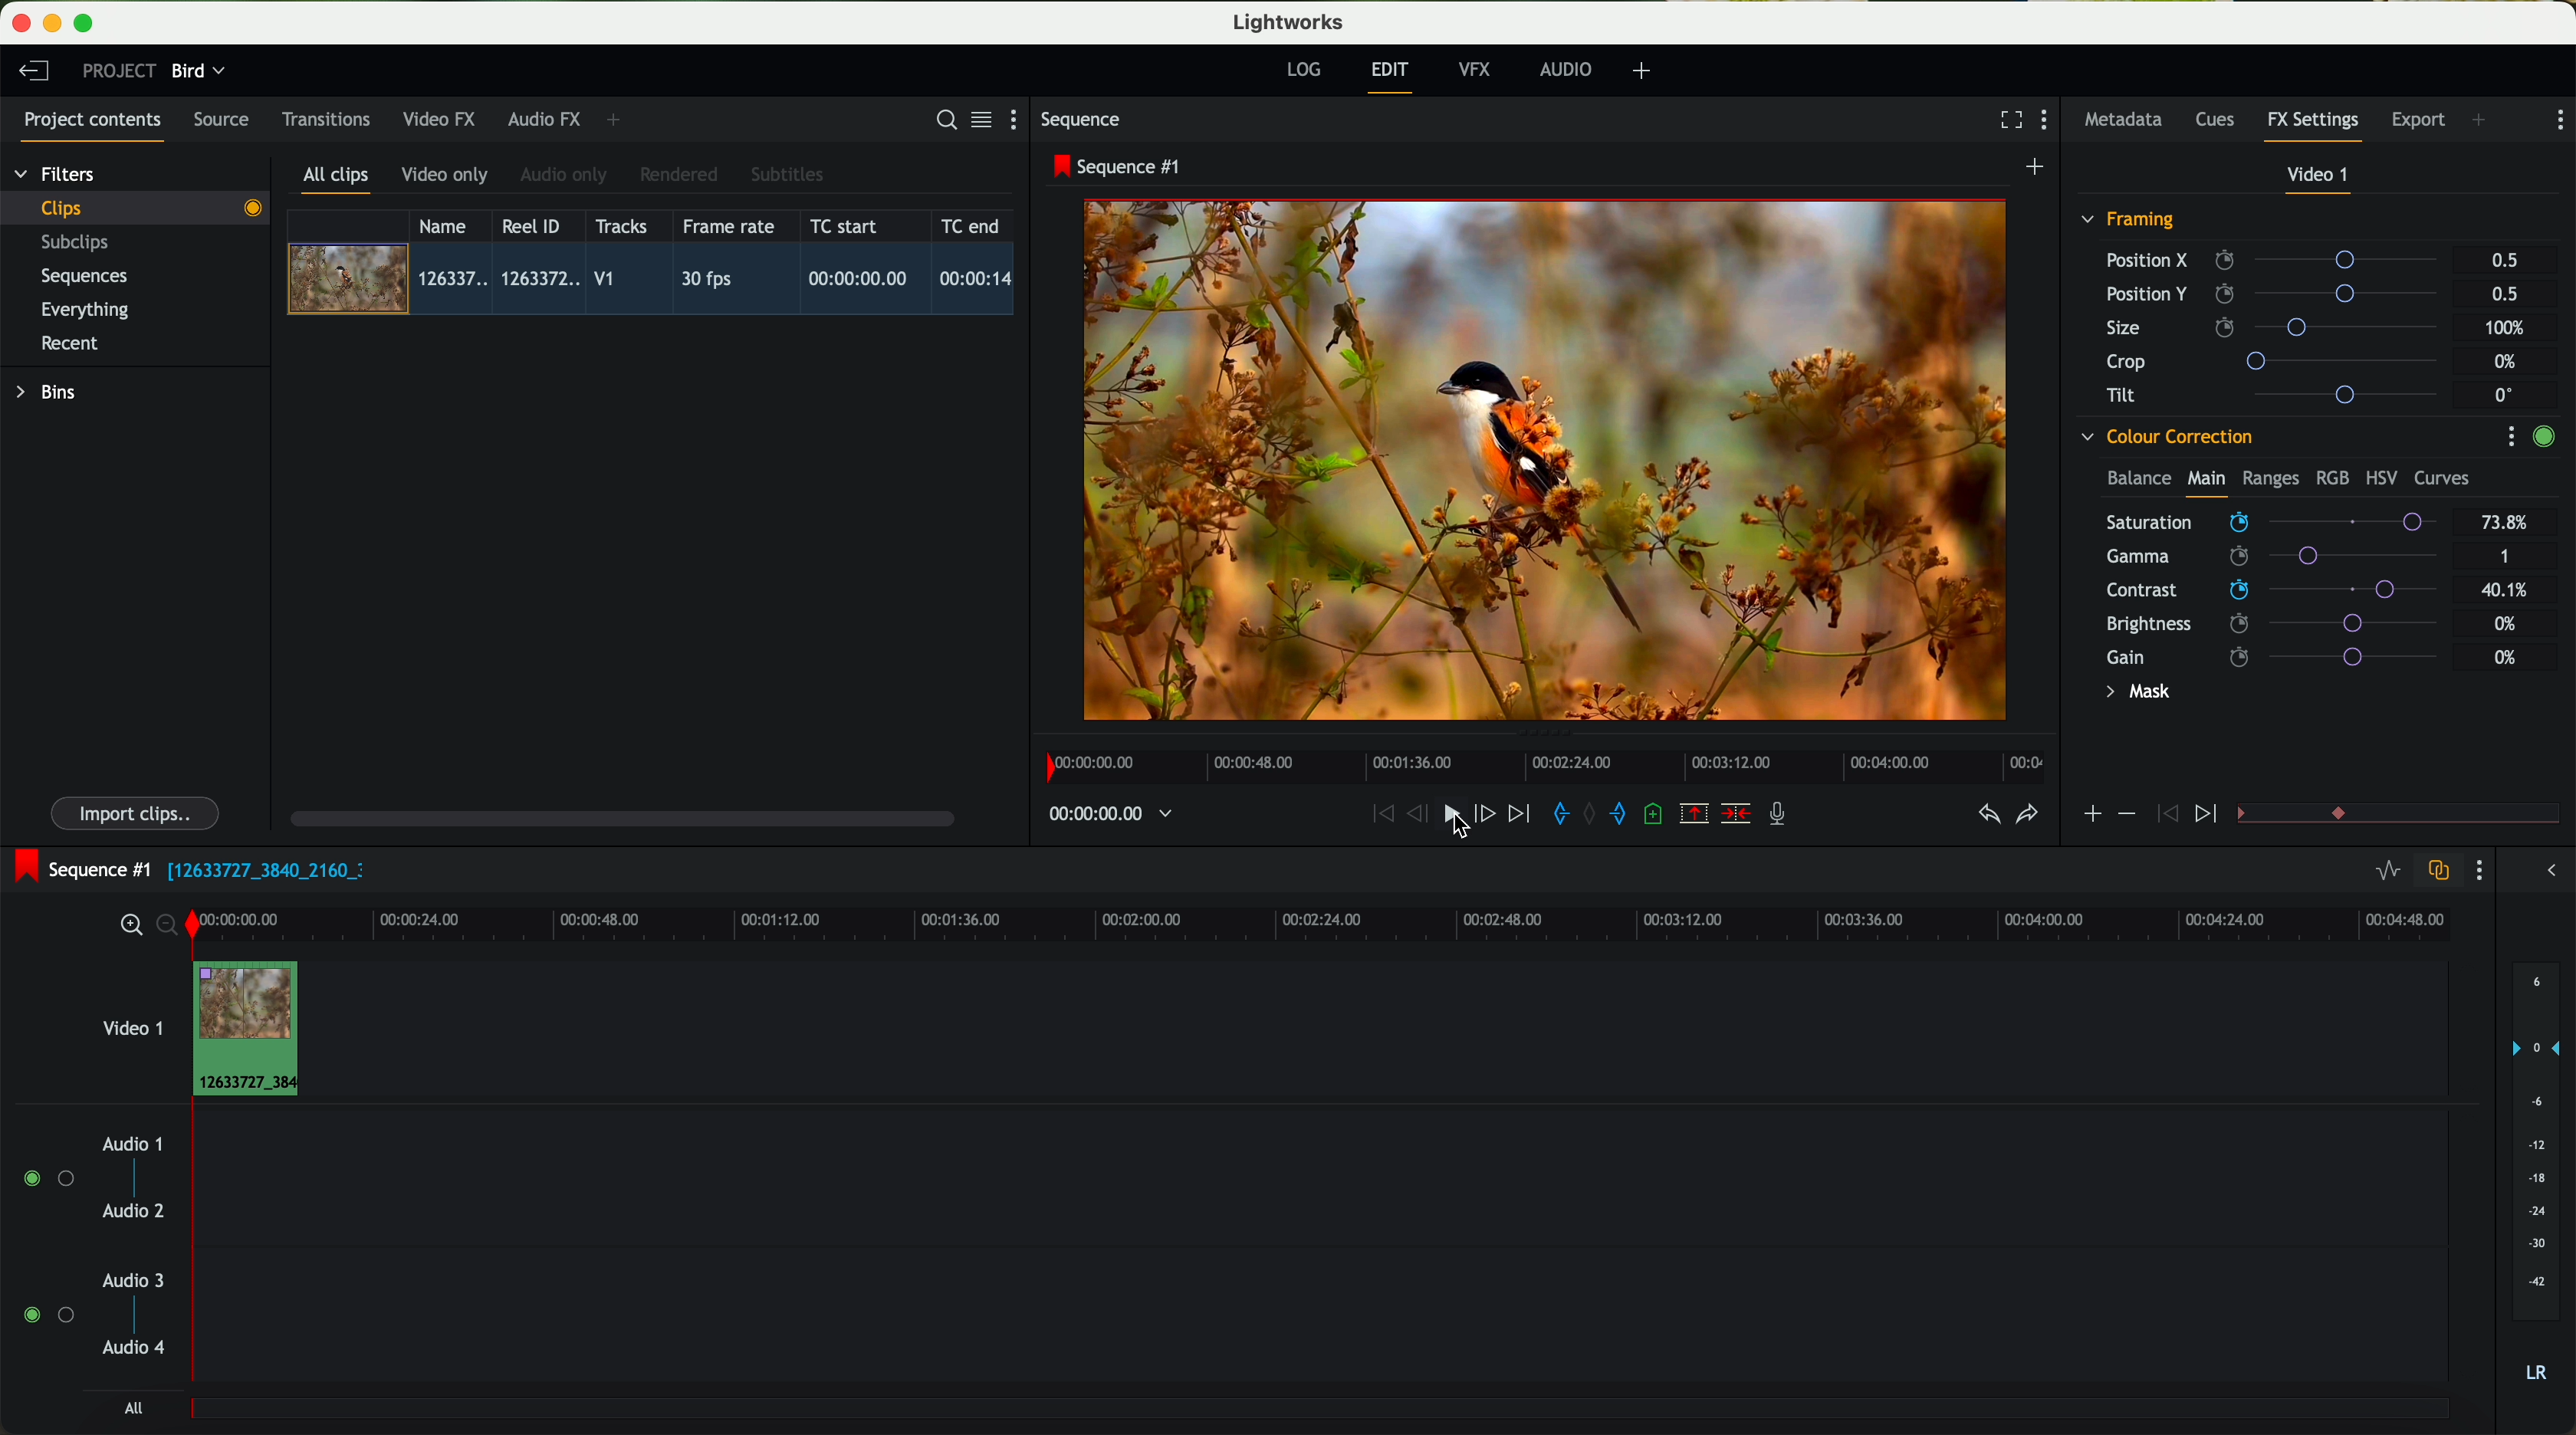 This screenshot has width=2576, height=1435. What do you see at coordinates (680, 176) in the screenshot?
I see `rendered` at bounding box center [680, 176].